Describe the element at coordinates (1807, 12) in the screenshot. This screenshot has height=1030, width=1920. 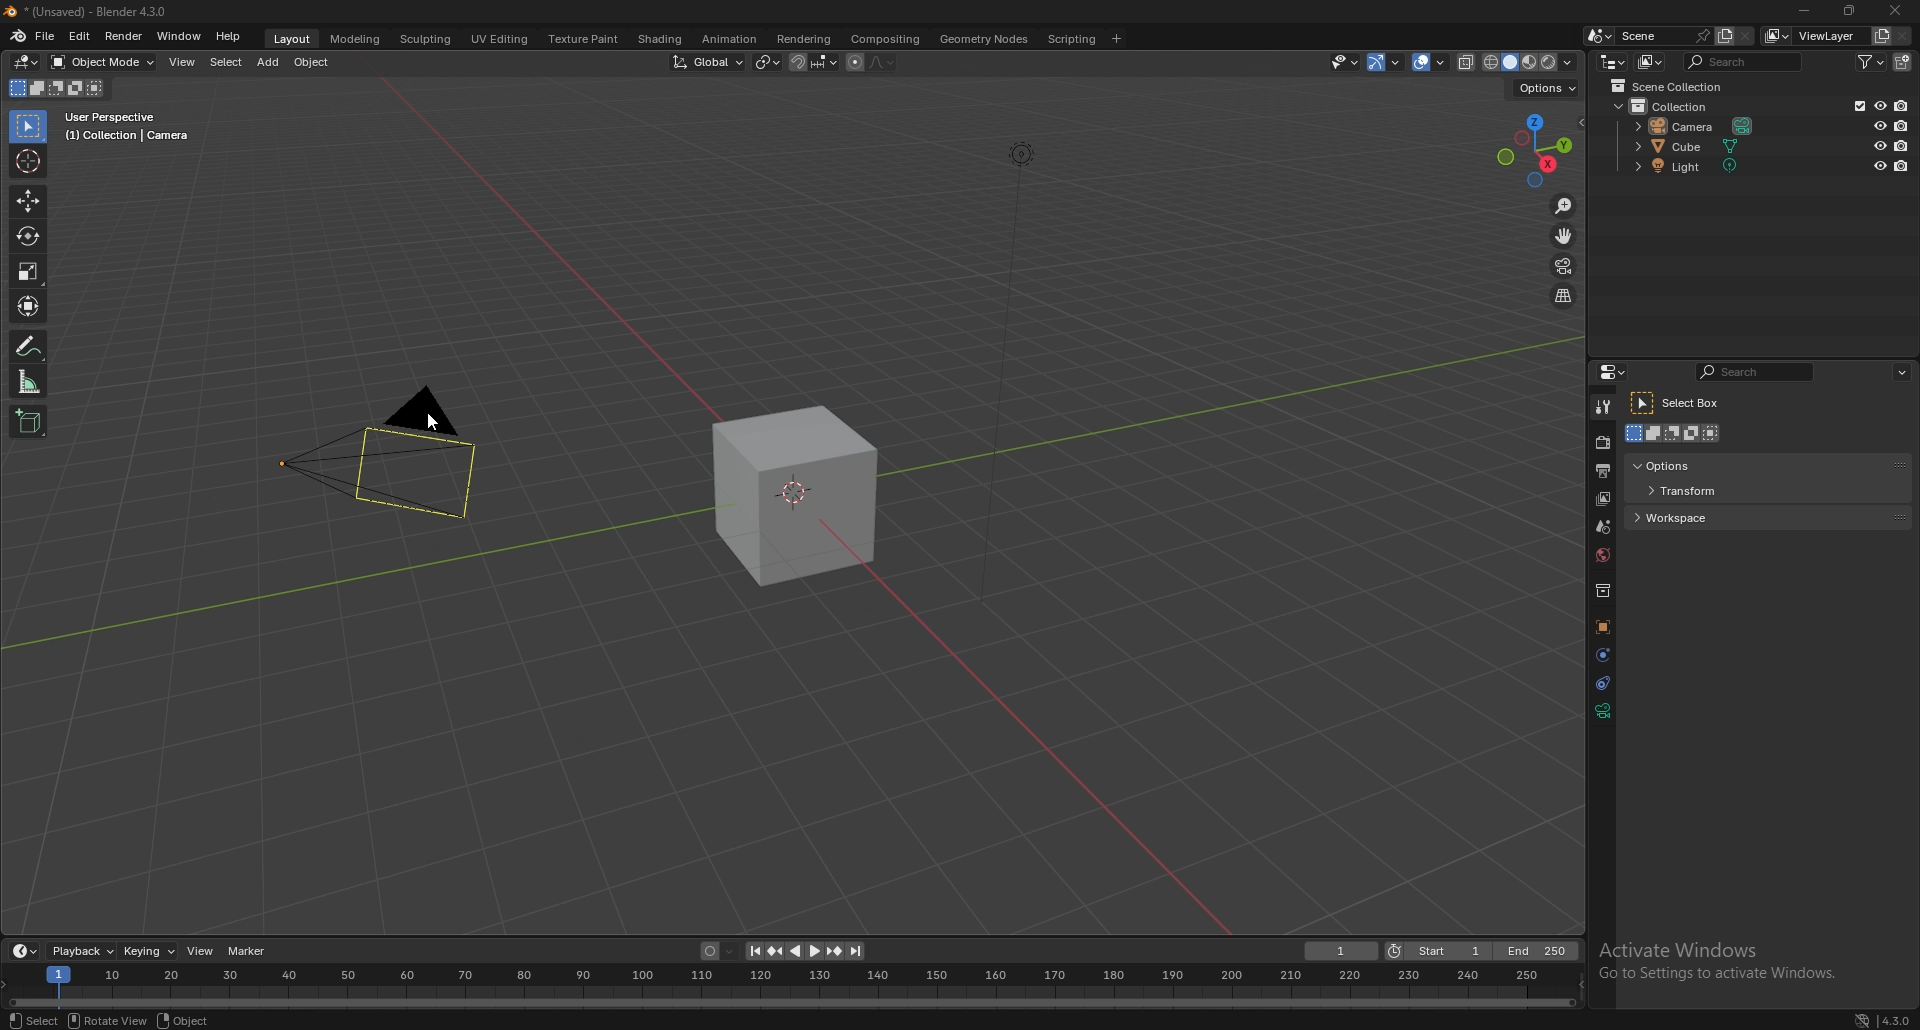
I see `minimize` at that location.